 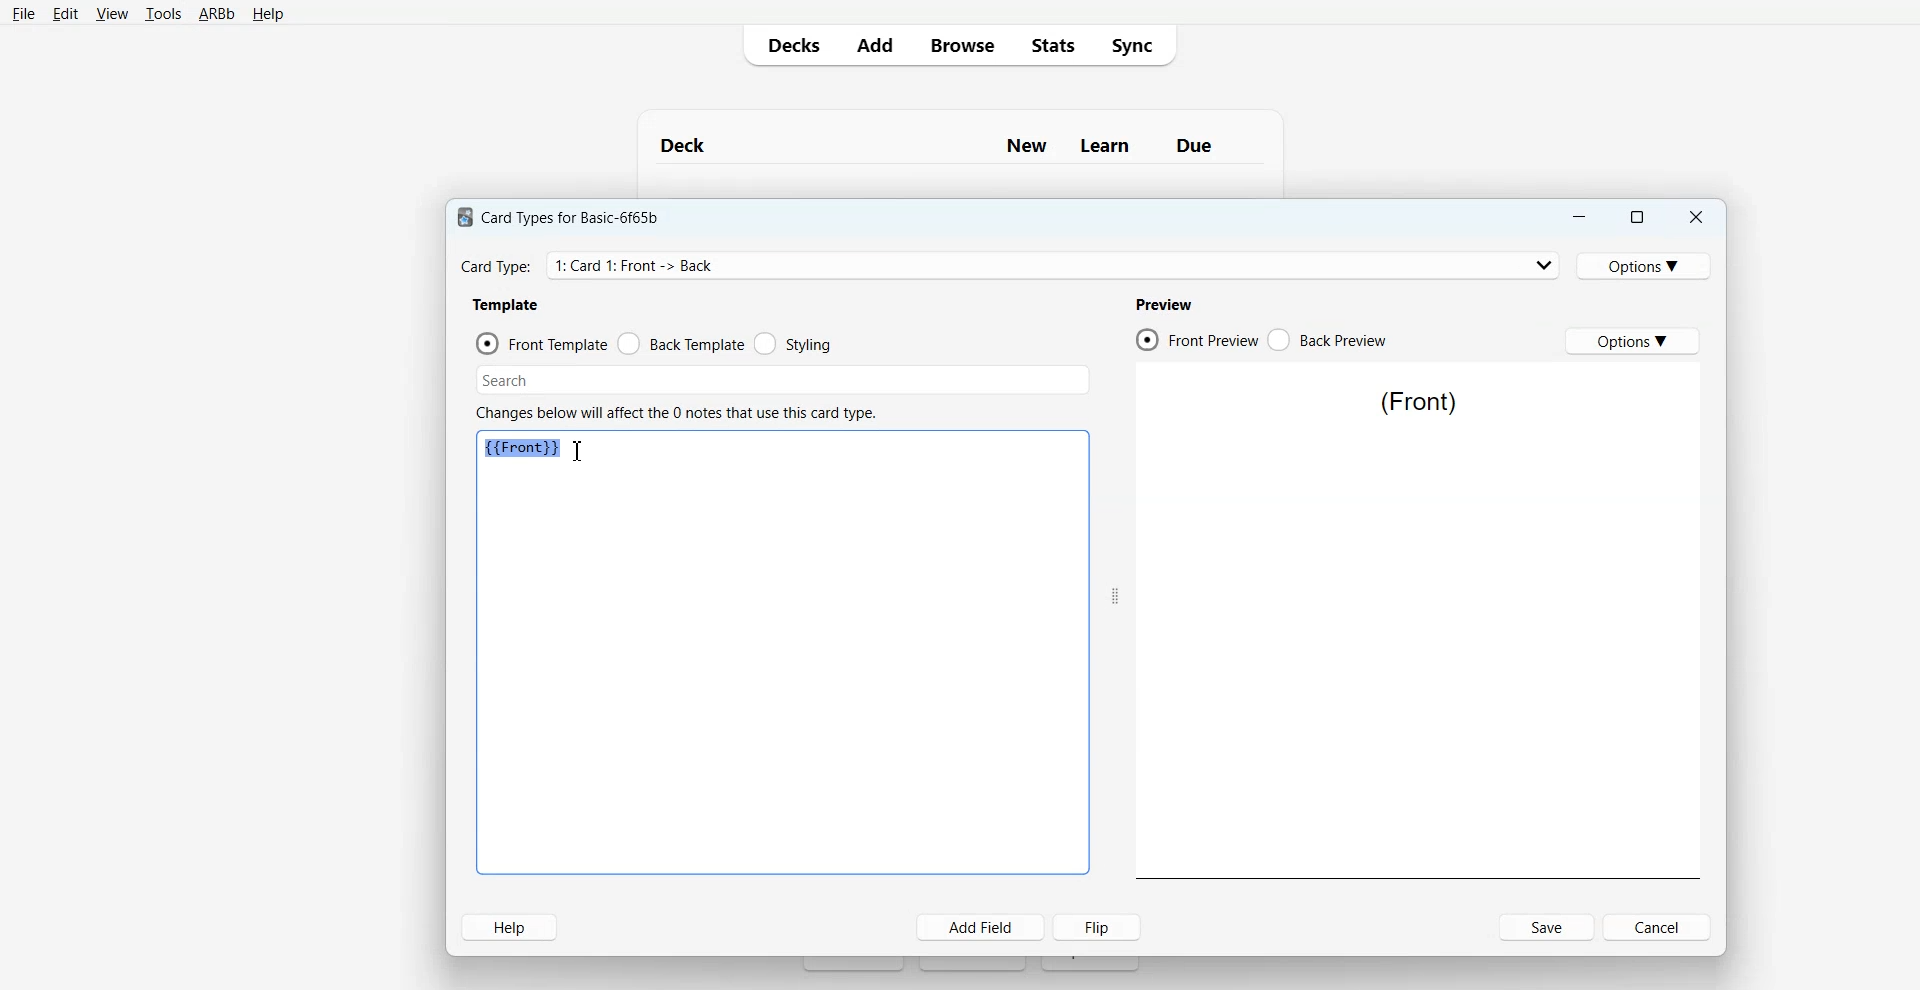 I want to click on Help, so click(x=266, y=15).